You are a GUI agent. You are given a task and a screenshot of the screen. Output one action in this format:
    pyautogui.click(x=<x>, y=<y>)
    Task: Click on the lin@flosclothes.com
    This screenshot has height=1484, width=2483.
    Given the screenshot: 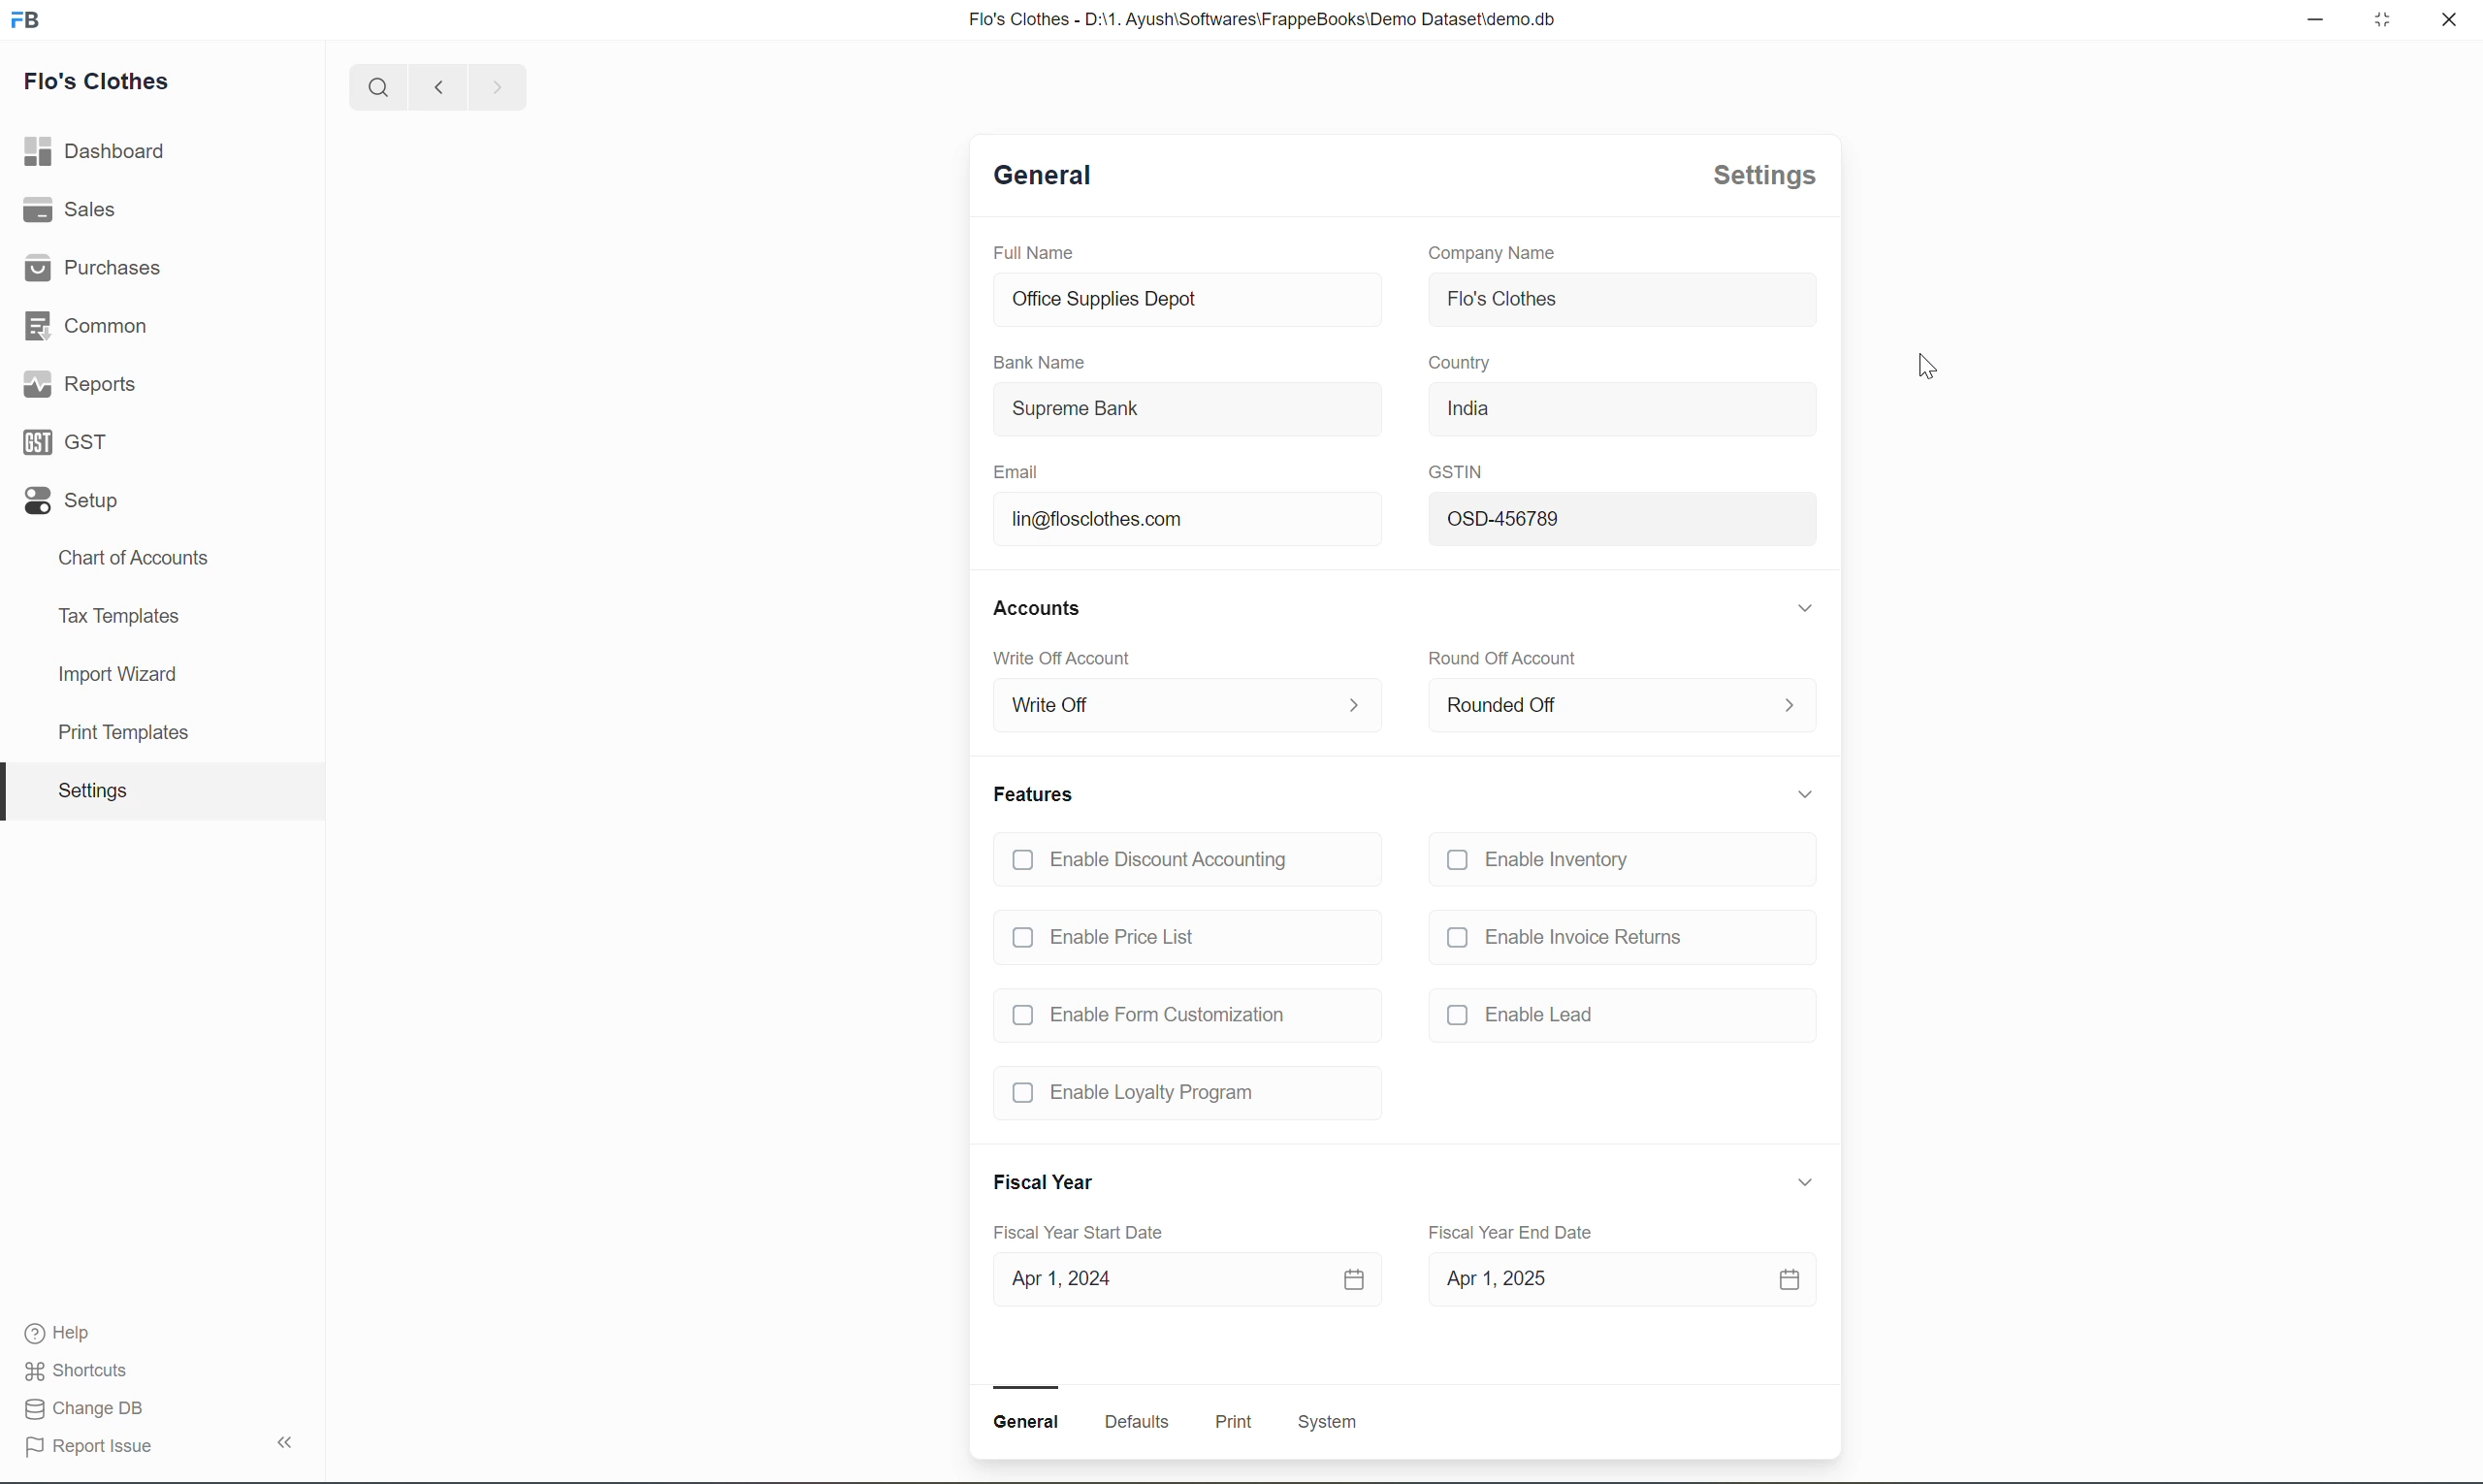 What is the action you would take?
    pyautogui.click(x=1188, y=519)
    